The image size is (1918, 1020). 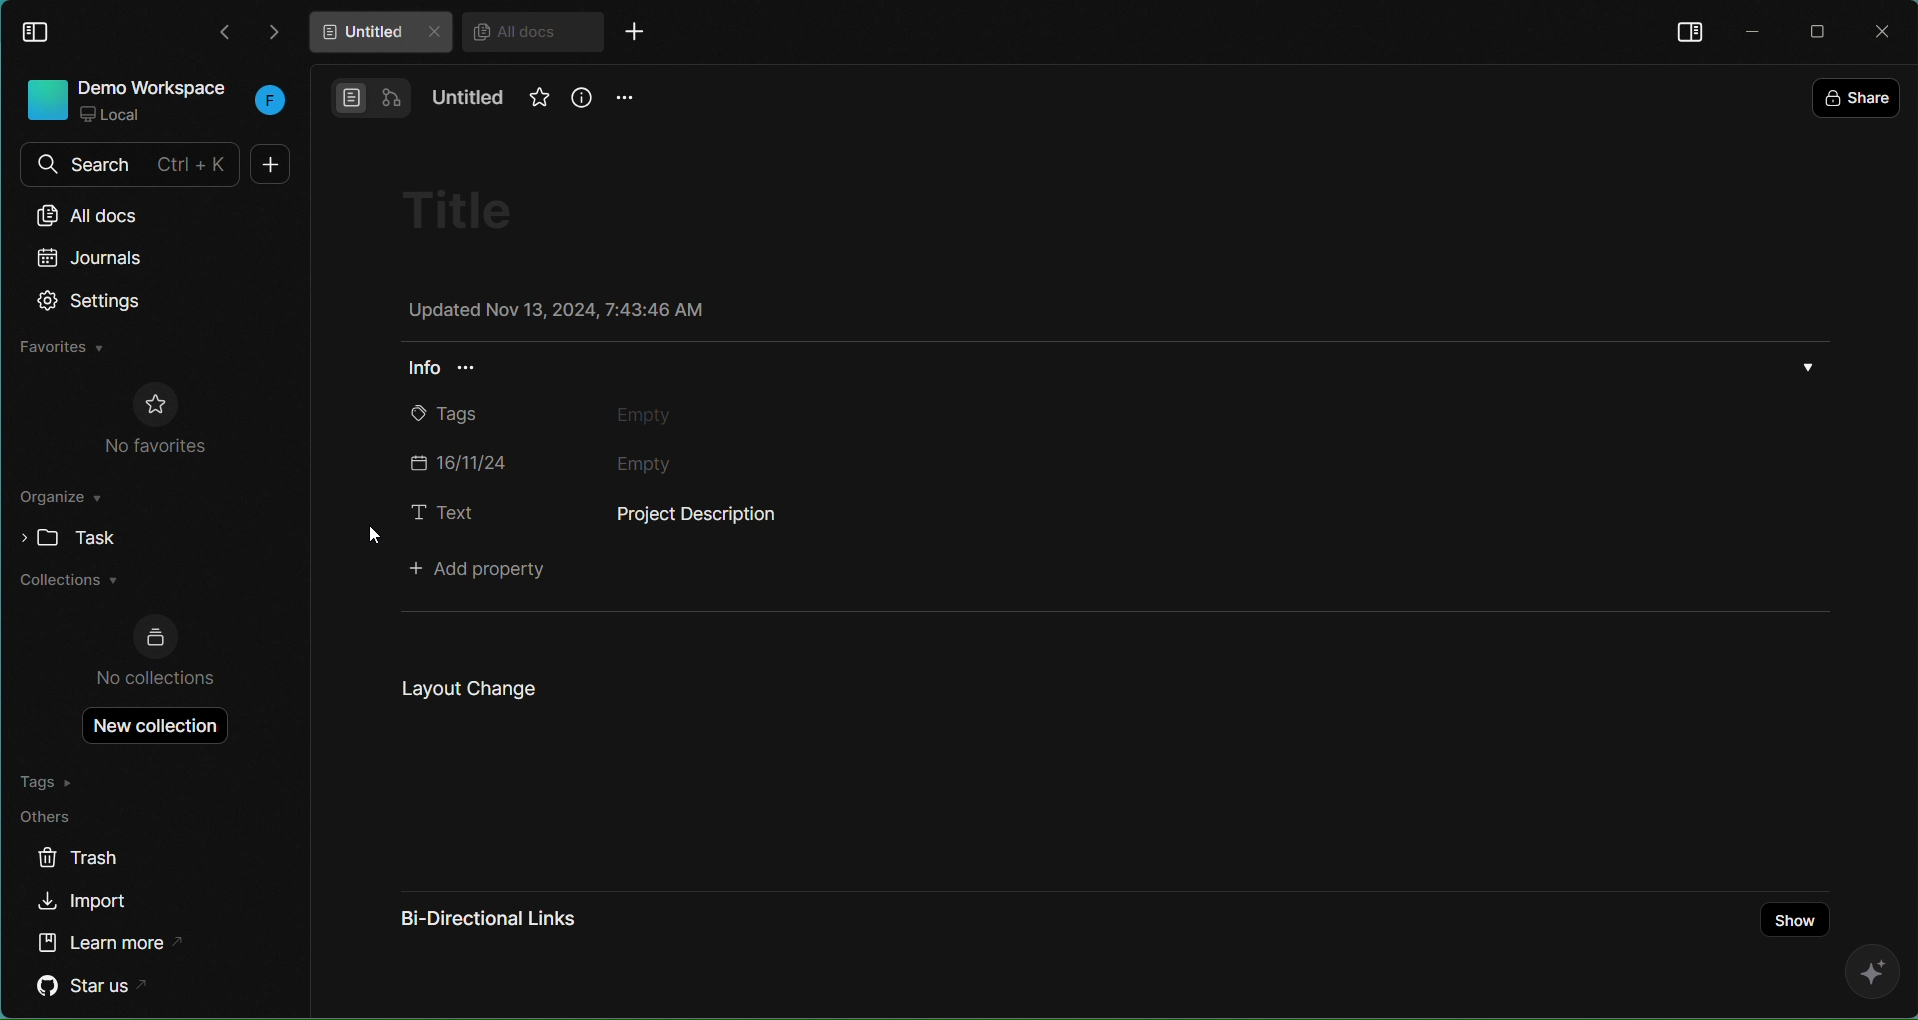 What do you see at coordinates (472, 209) in the screenshot?
I see `title ` at bounding box center [472, 209].